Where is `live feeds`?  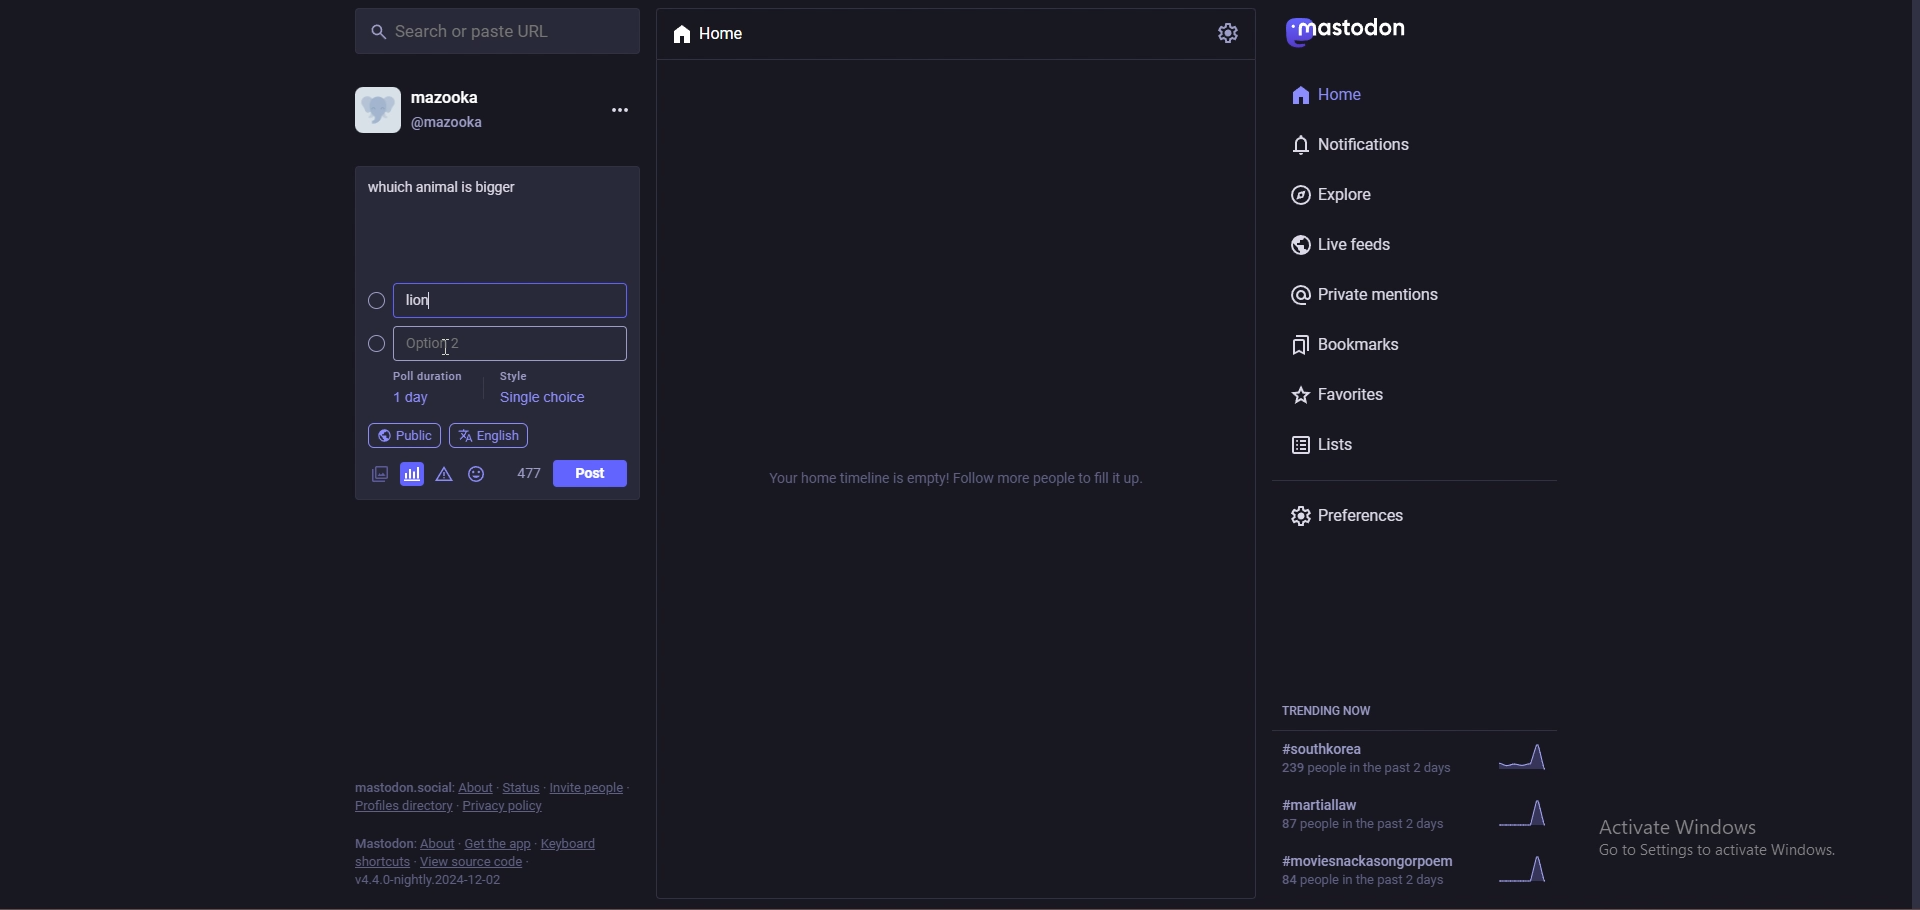 live feeds is located at coordinates (1352, 245).